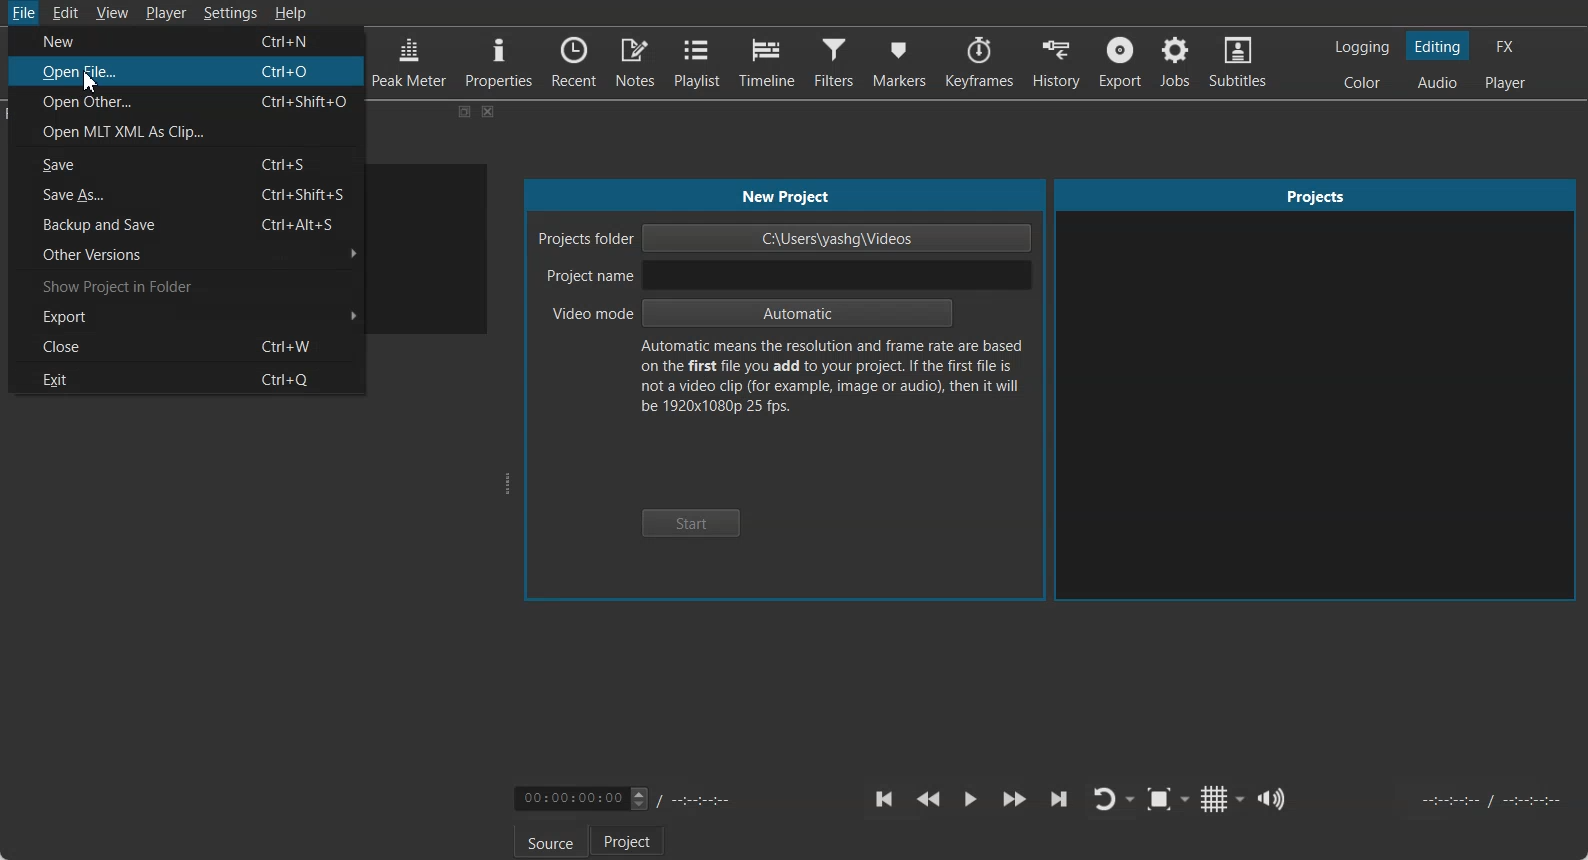 This screenshot has height=860, width=1588. I want to click on Switching to the Player only layout, so click(1507, 83).